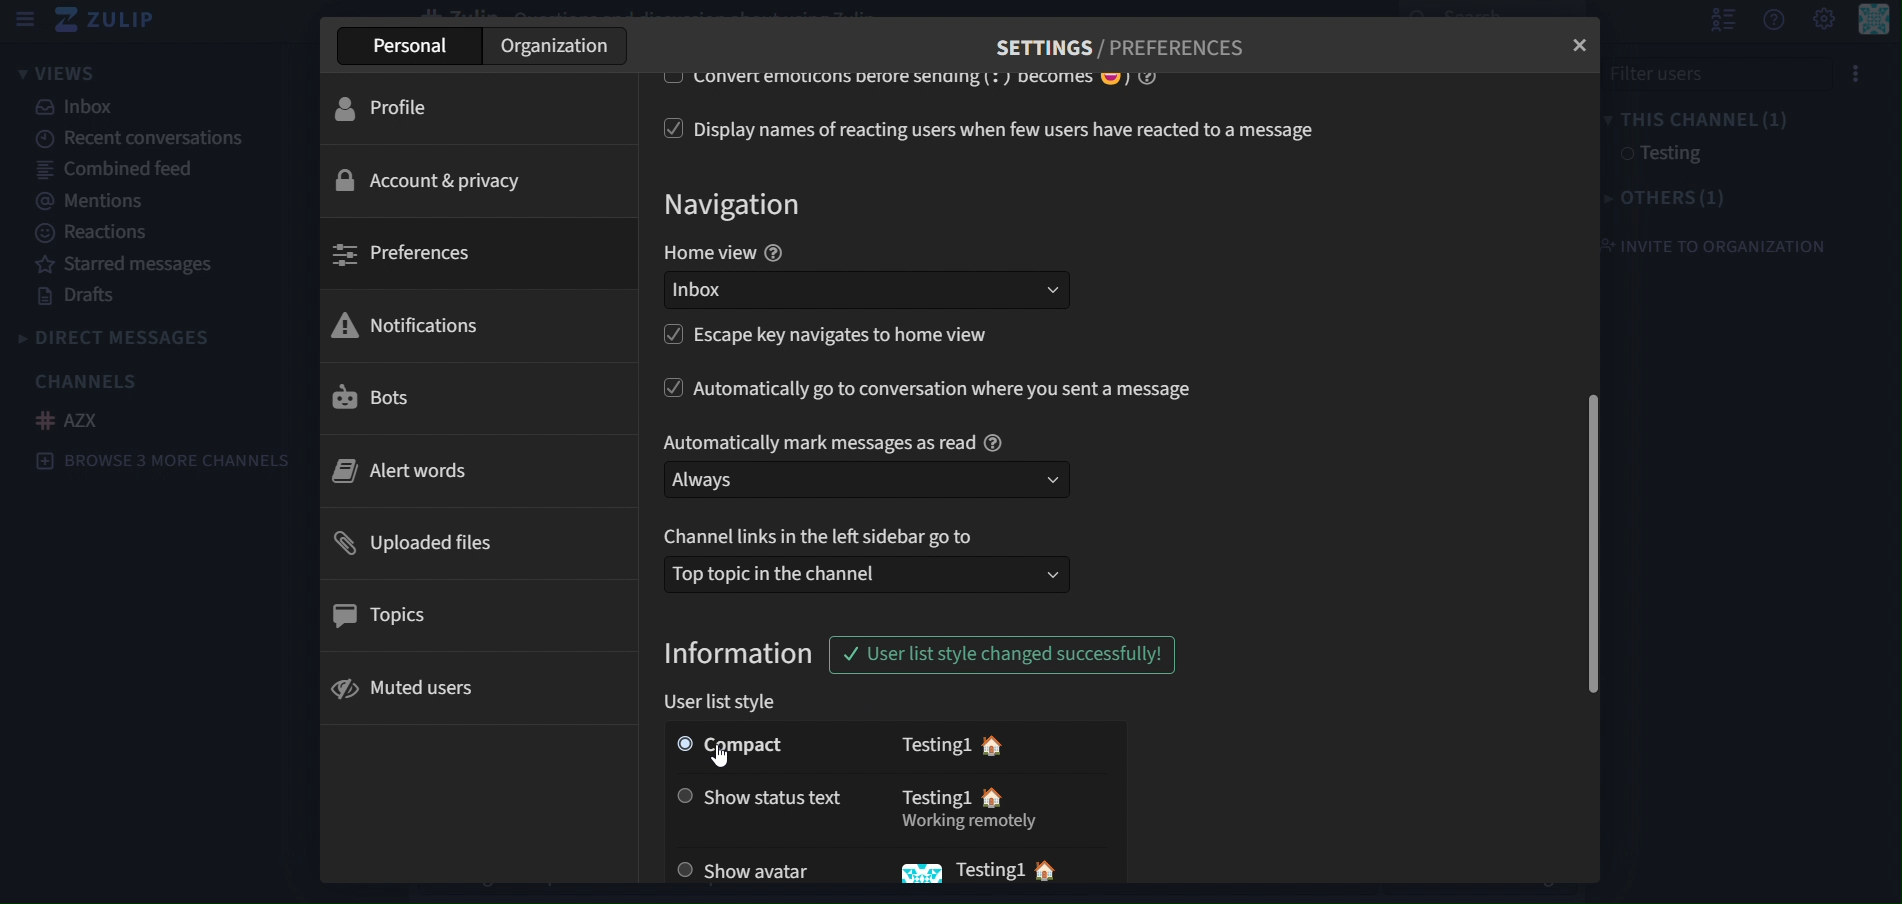  I want to click on reactions, so click(108, 233).